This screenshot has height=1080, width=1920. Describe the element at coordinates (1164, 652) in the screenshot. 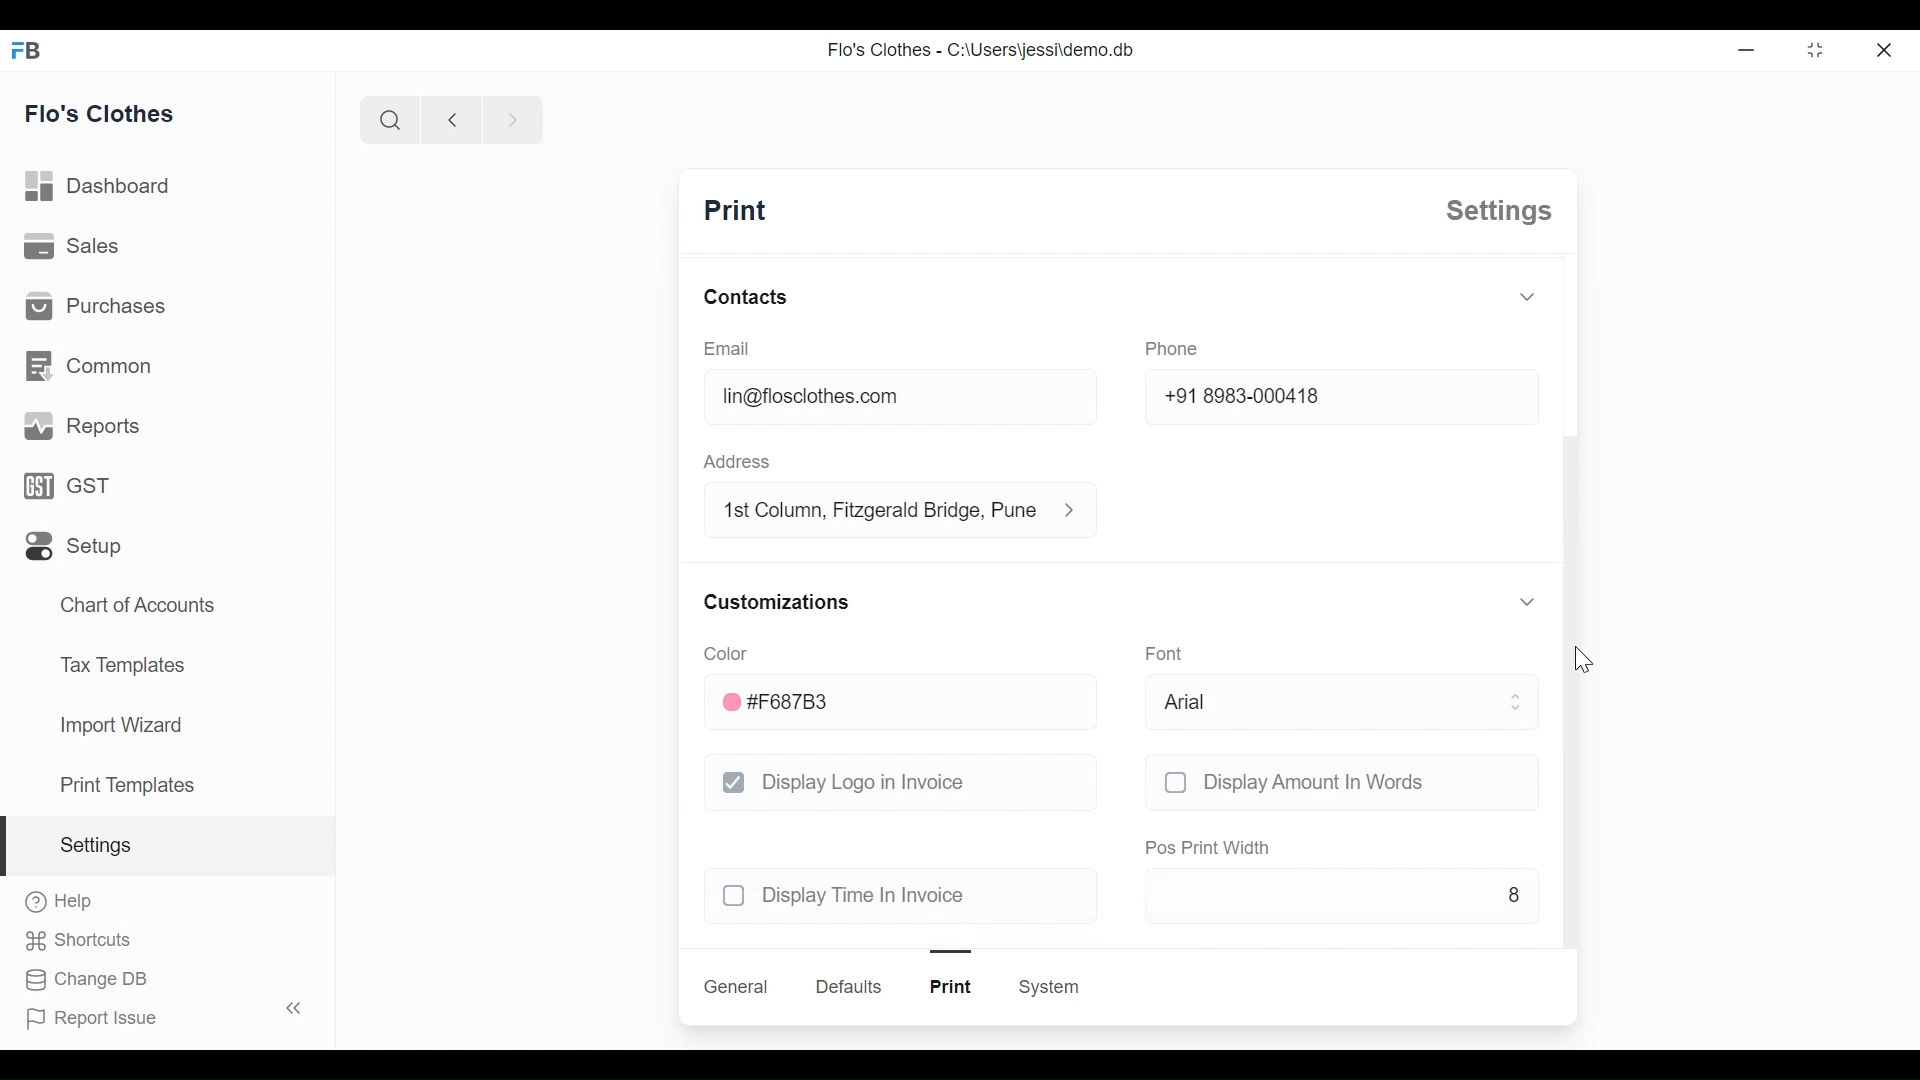

I see `font` at that location.